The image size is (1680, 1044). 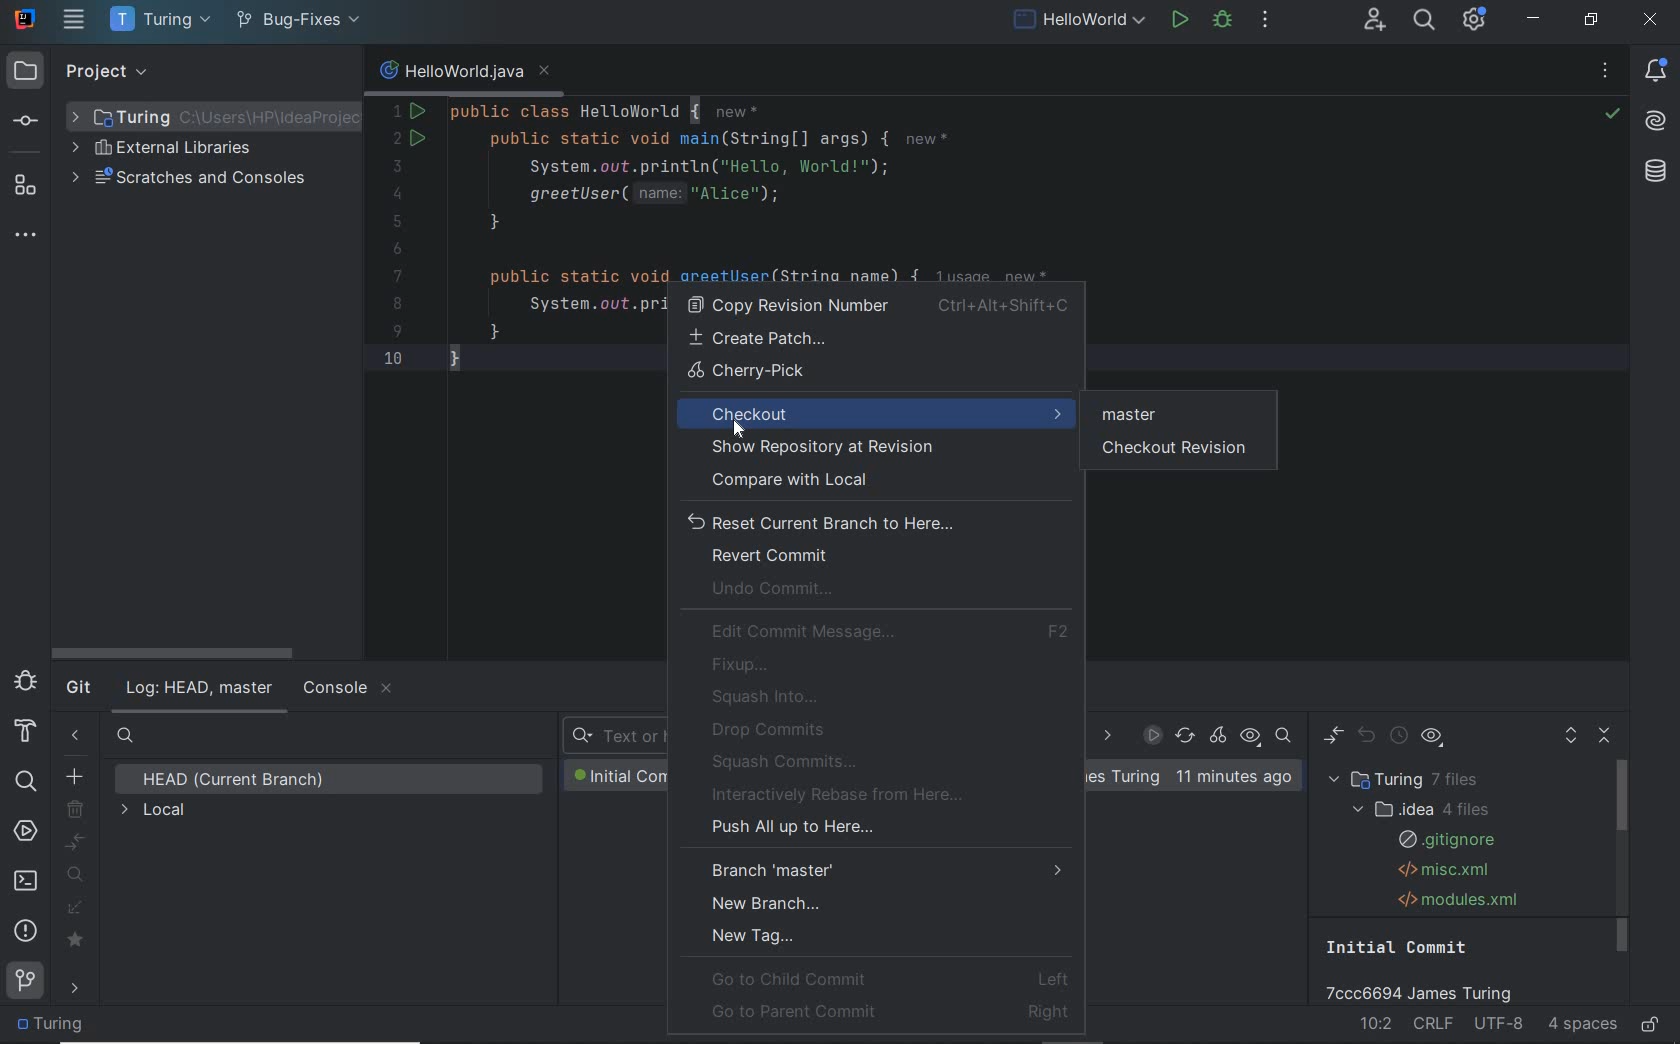 I want to click on interactively rebase from here, so click(x=843, y=795).